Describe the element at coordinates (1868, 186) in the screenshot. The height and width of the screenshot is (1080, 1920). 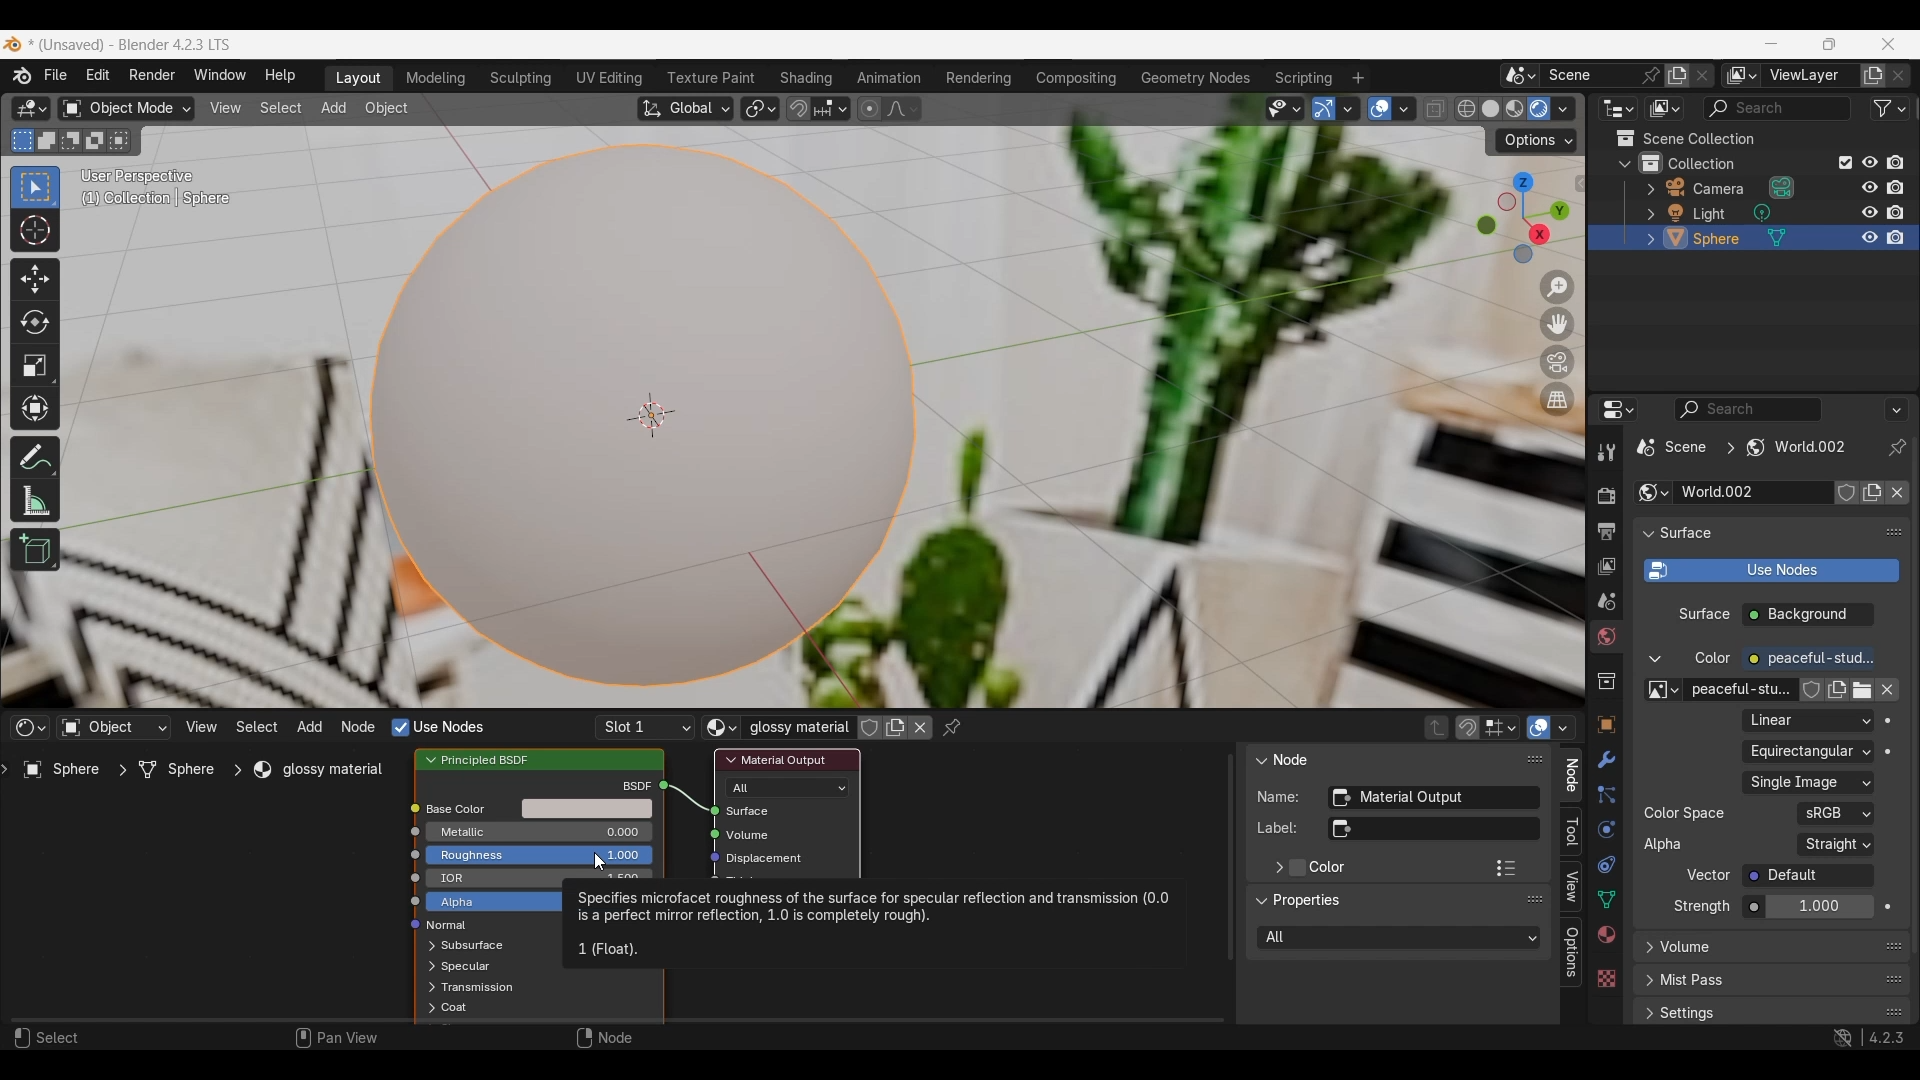
I see `respectively hide in viewport` at that location.